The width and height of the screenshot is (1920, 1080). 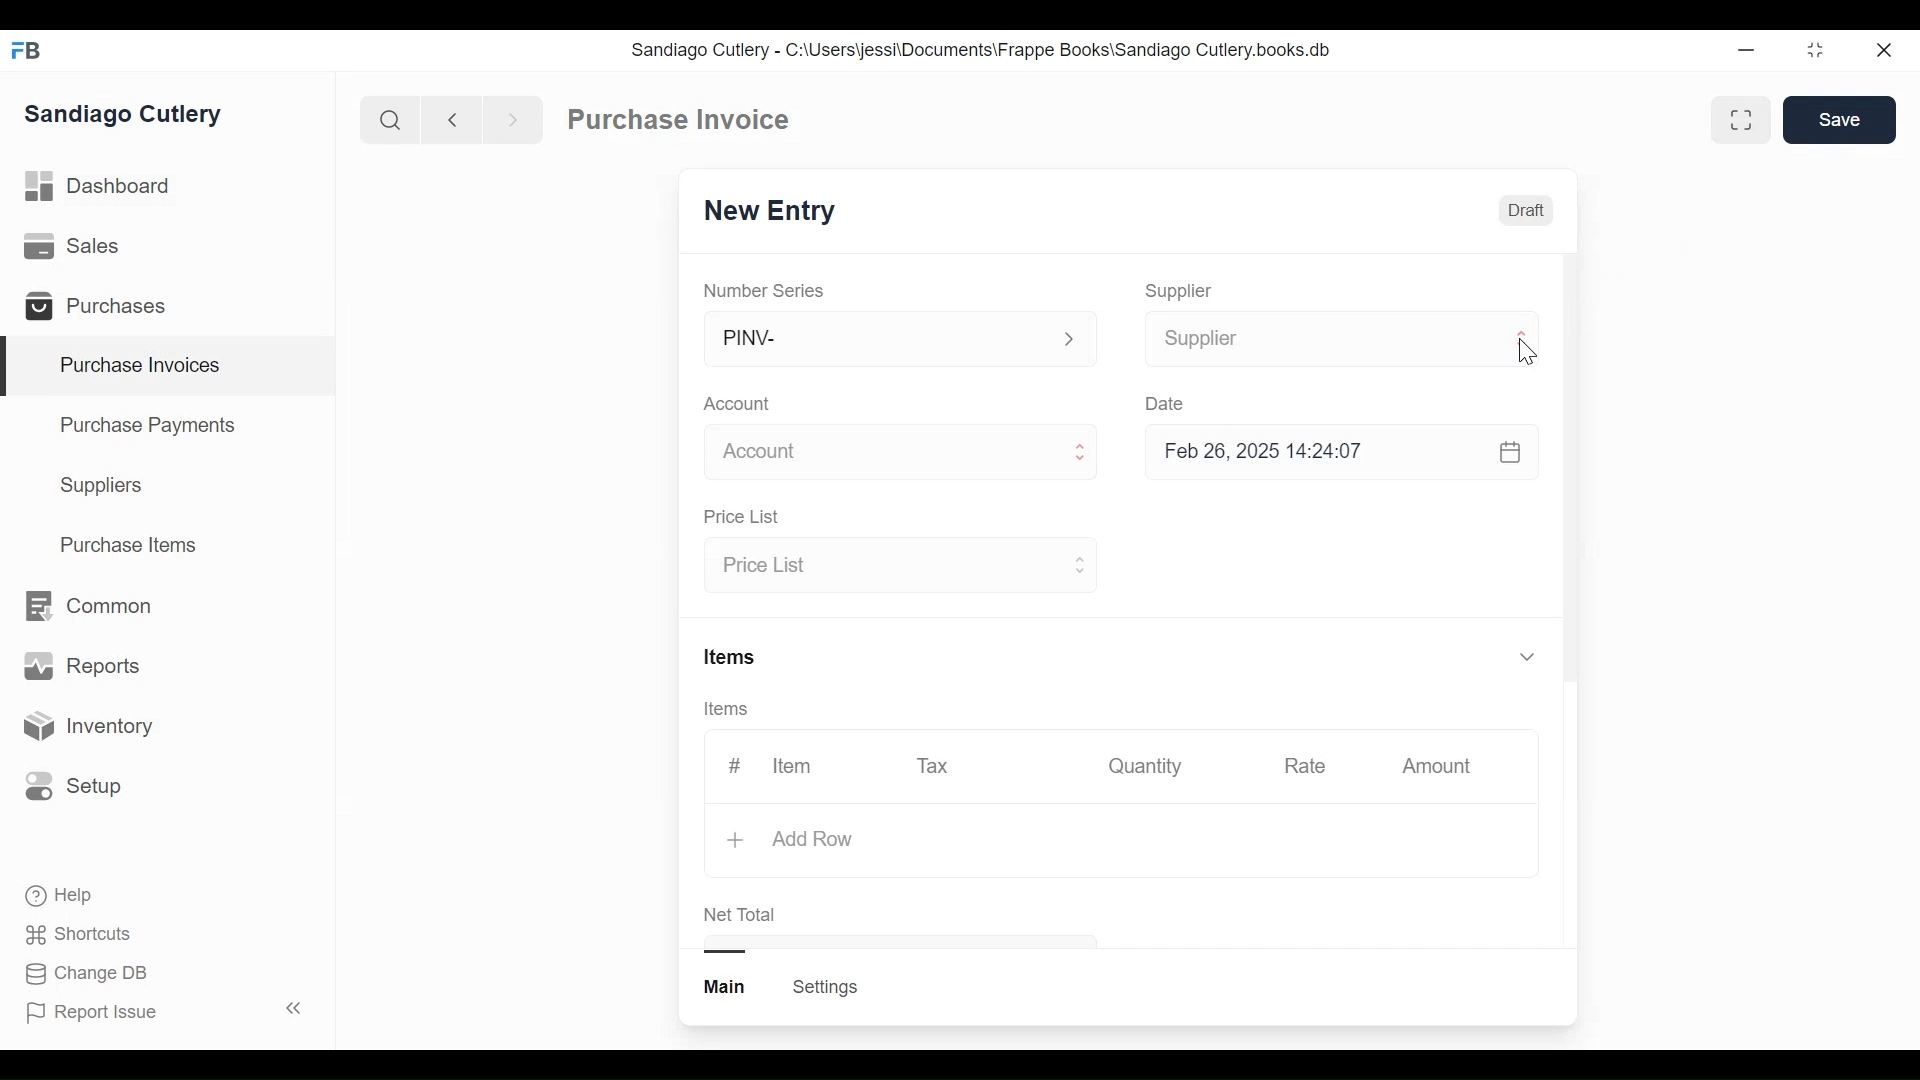 I want to click on Items, so click(x=733, y=710).